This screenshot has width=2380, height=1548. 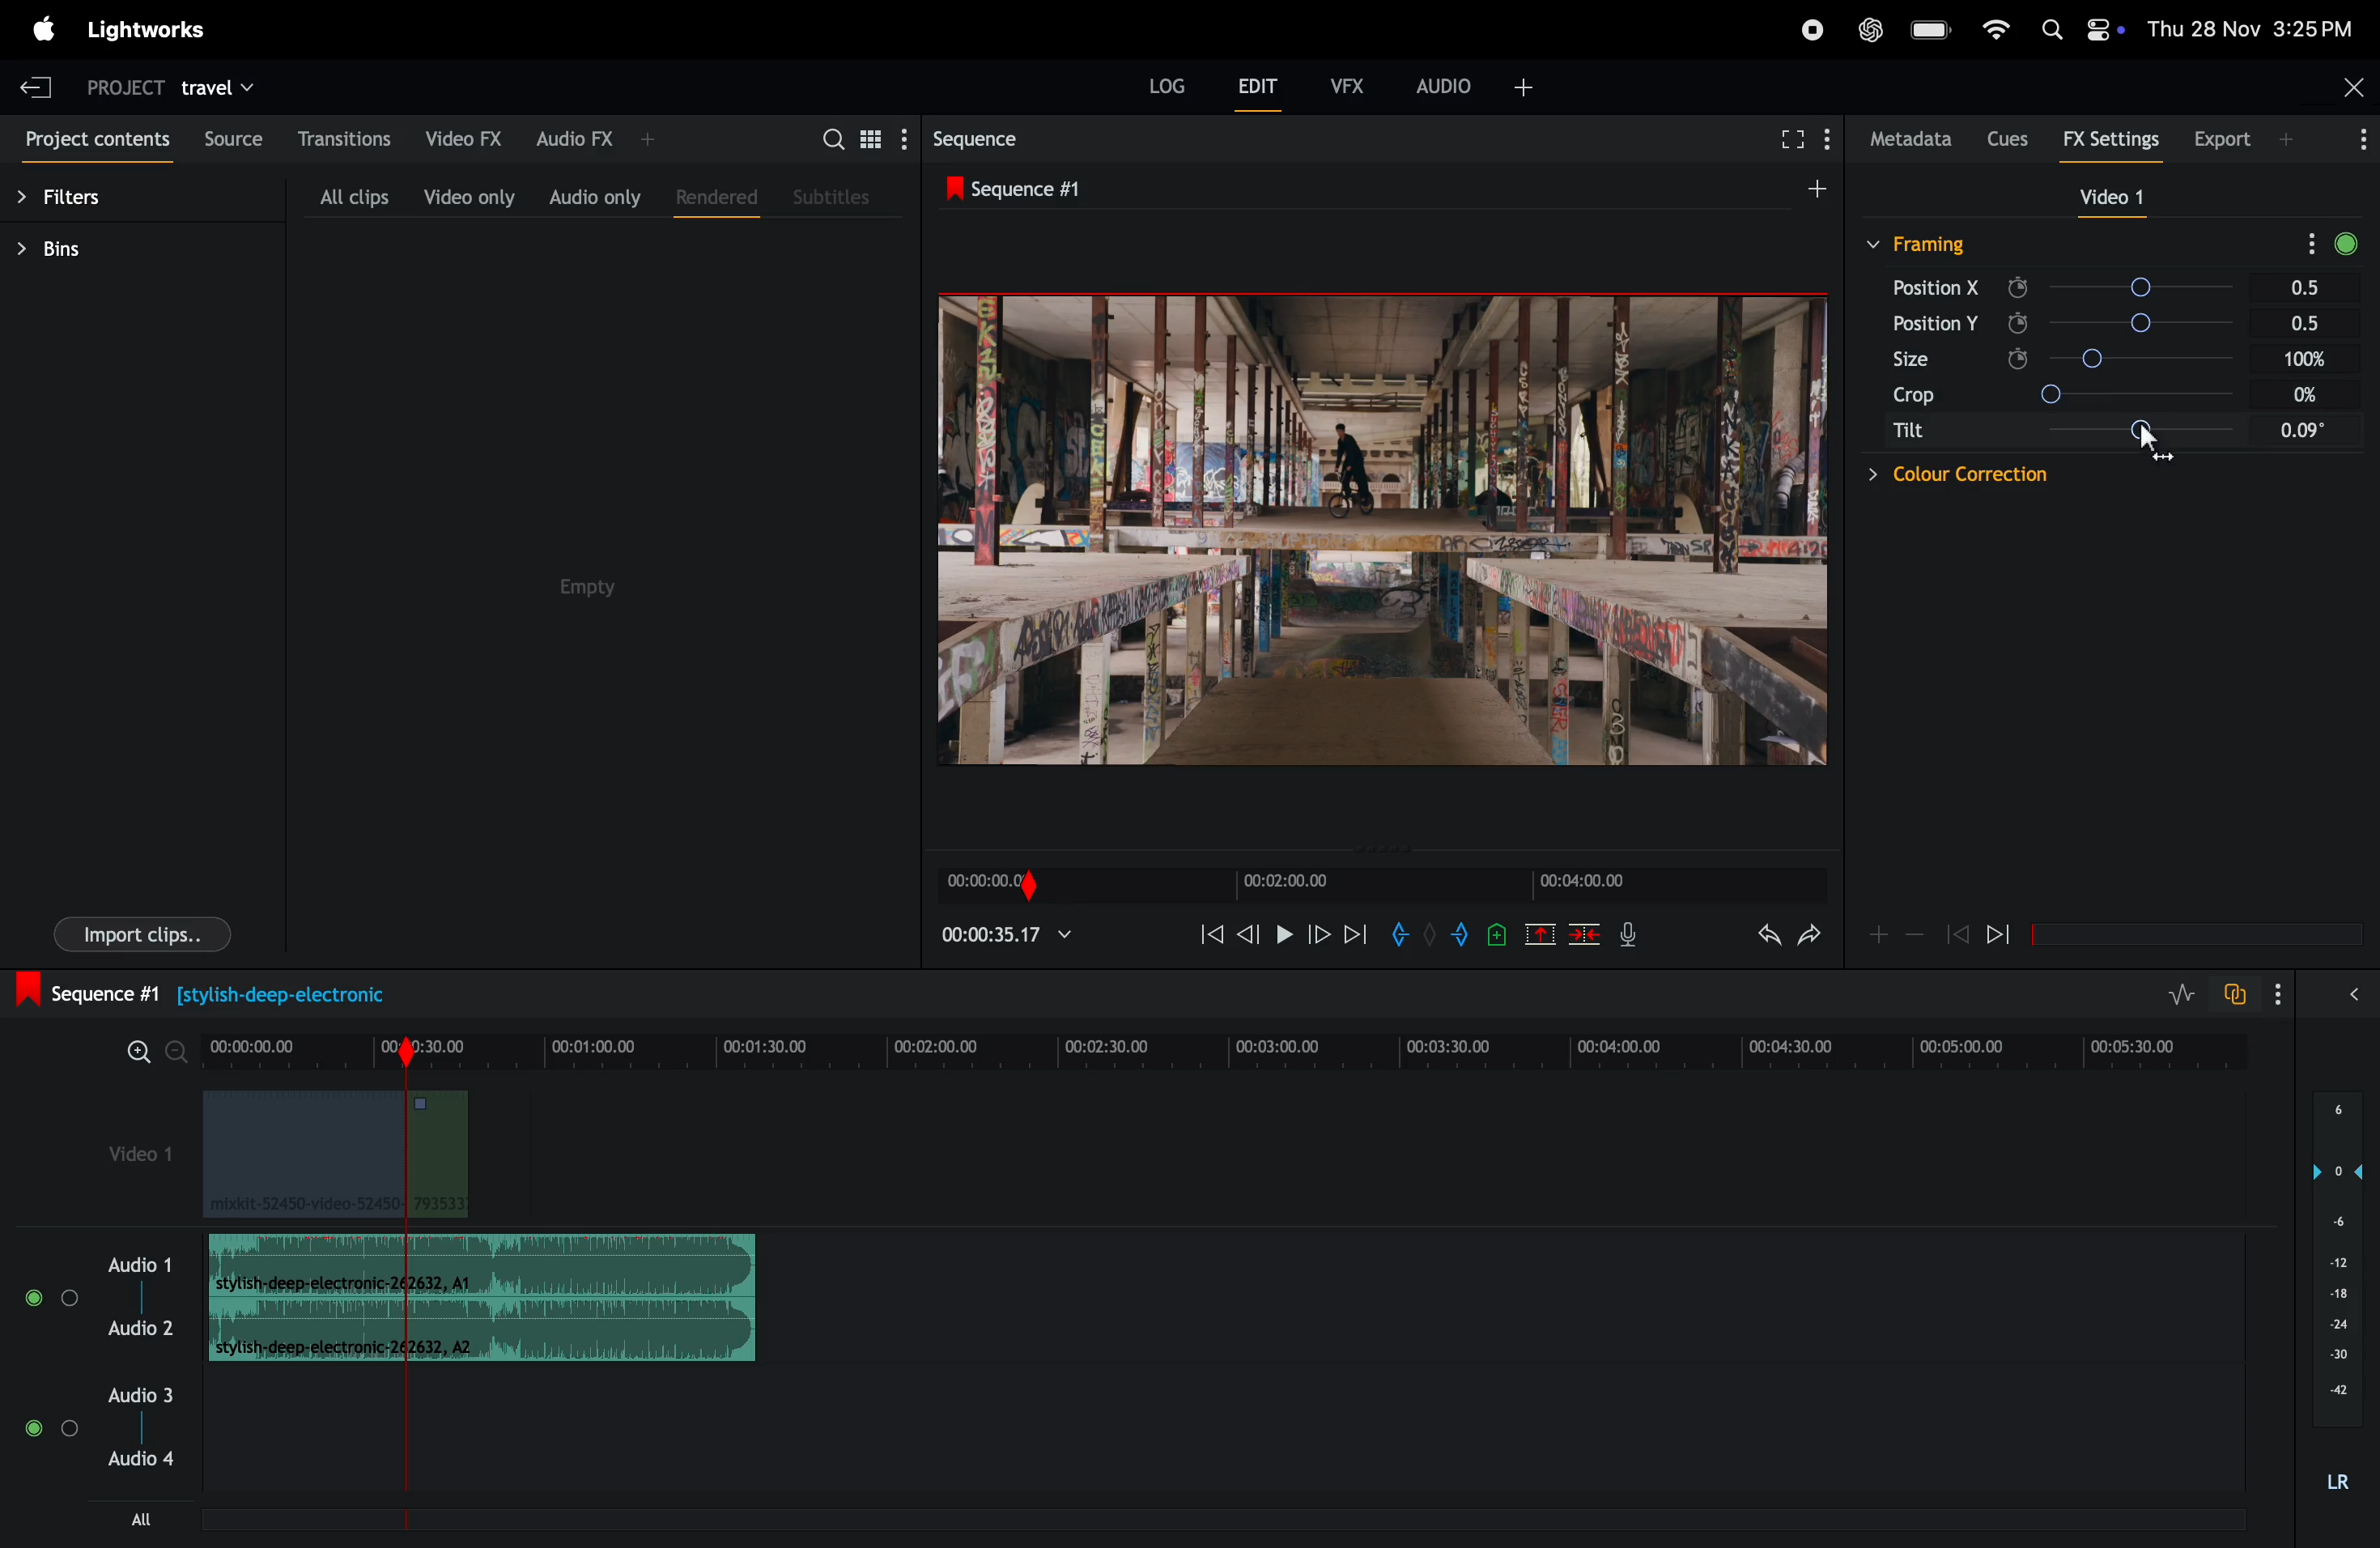 I want to click on add, so click(x=1827, y=196).